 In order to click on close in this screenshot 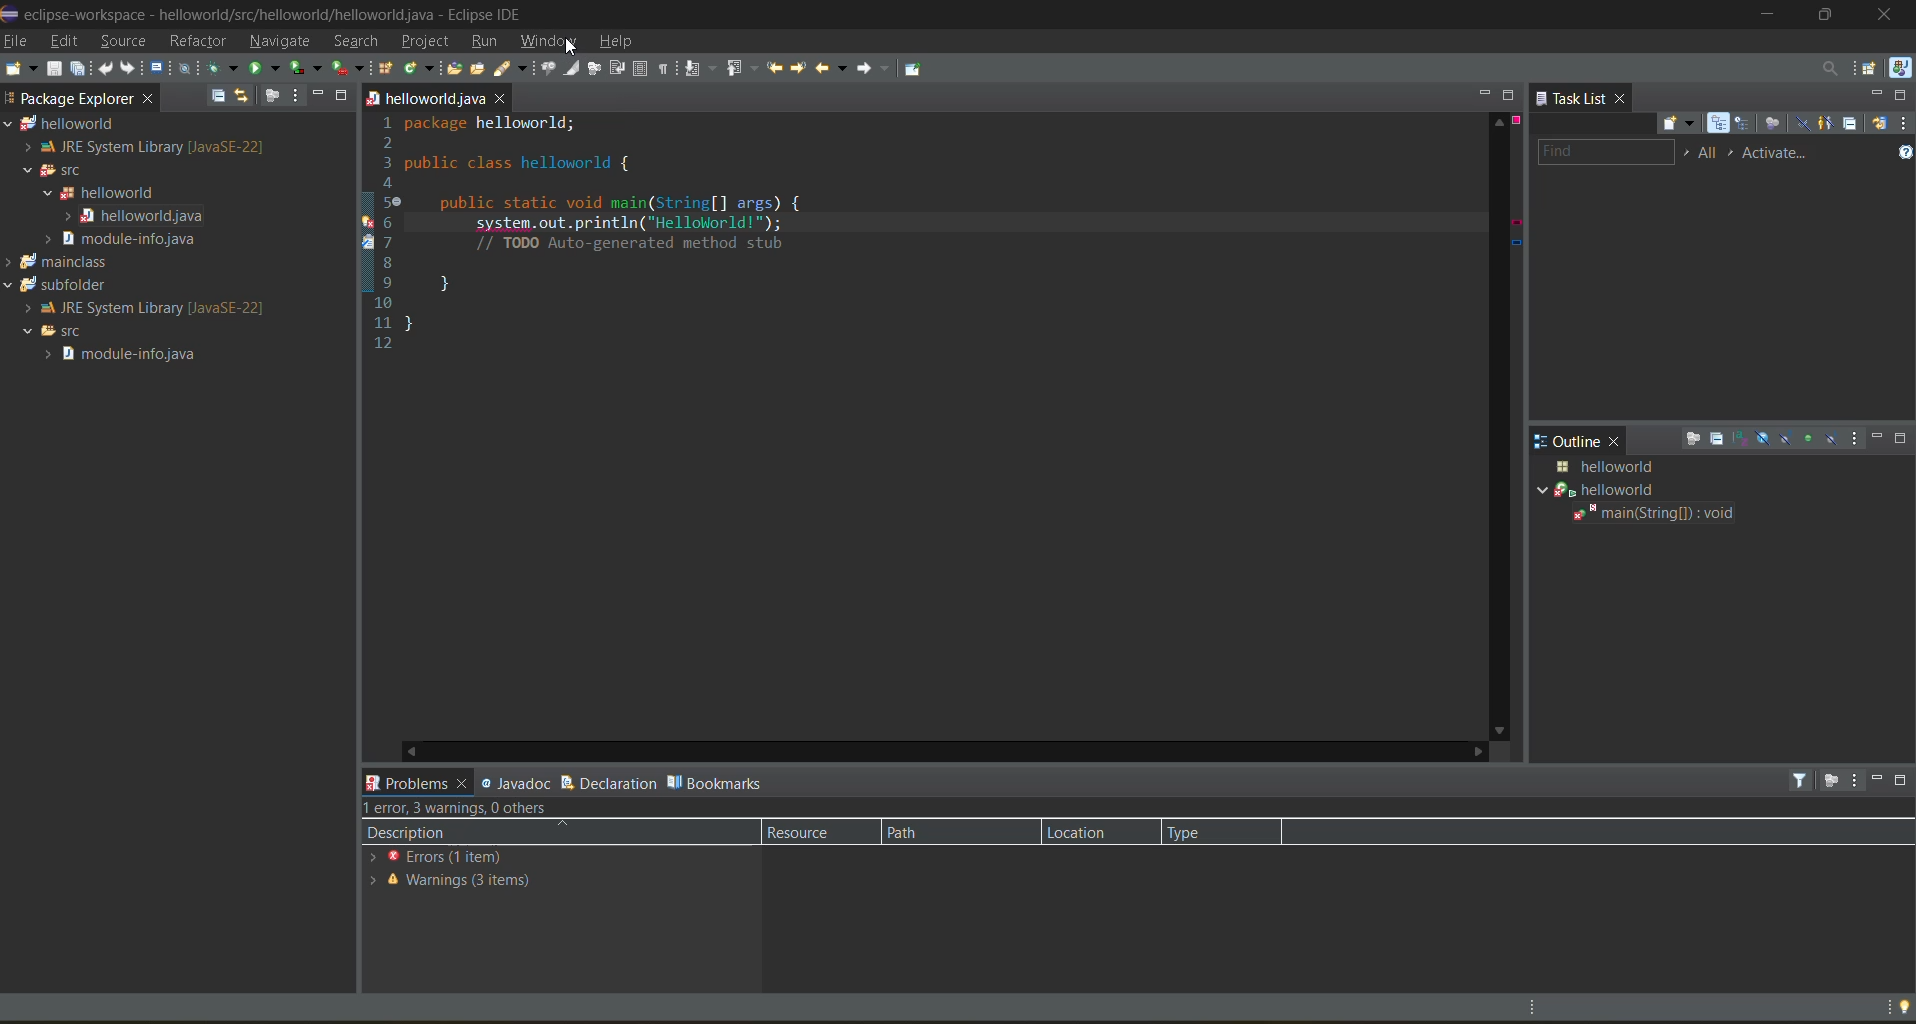, I will do `click(149, 102)`.